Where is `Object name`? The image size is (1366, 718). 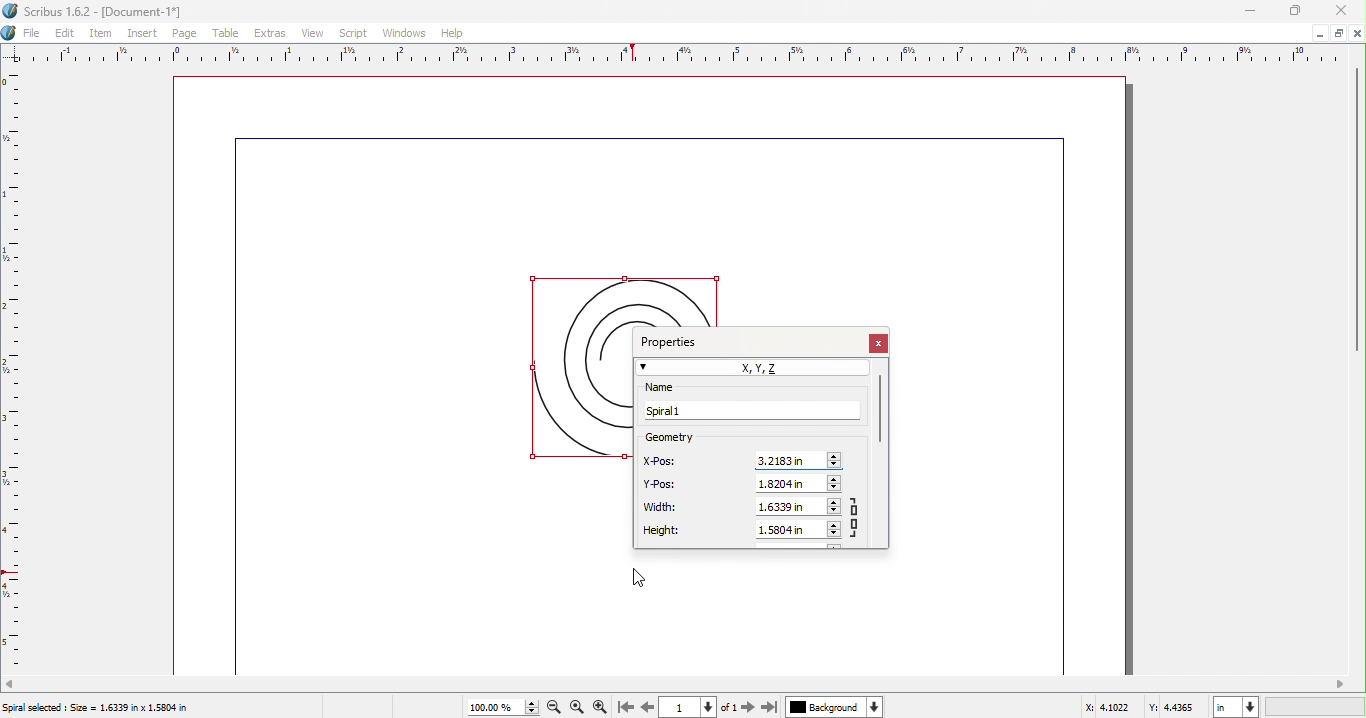 Object name is located at coordinates (749, 411).